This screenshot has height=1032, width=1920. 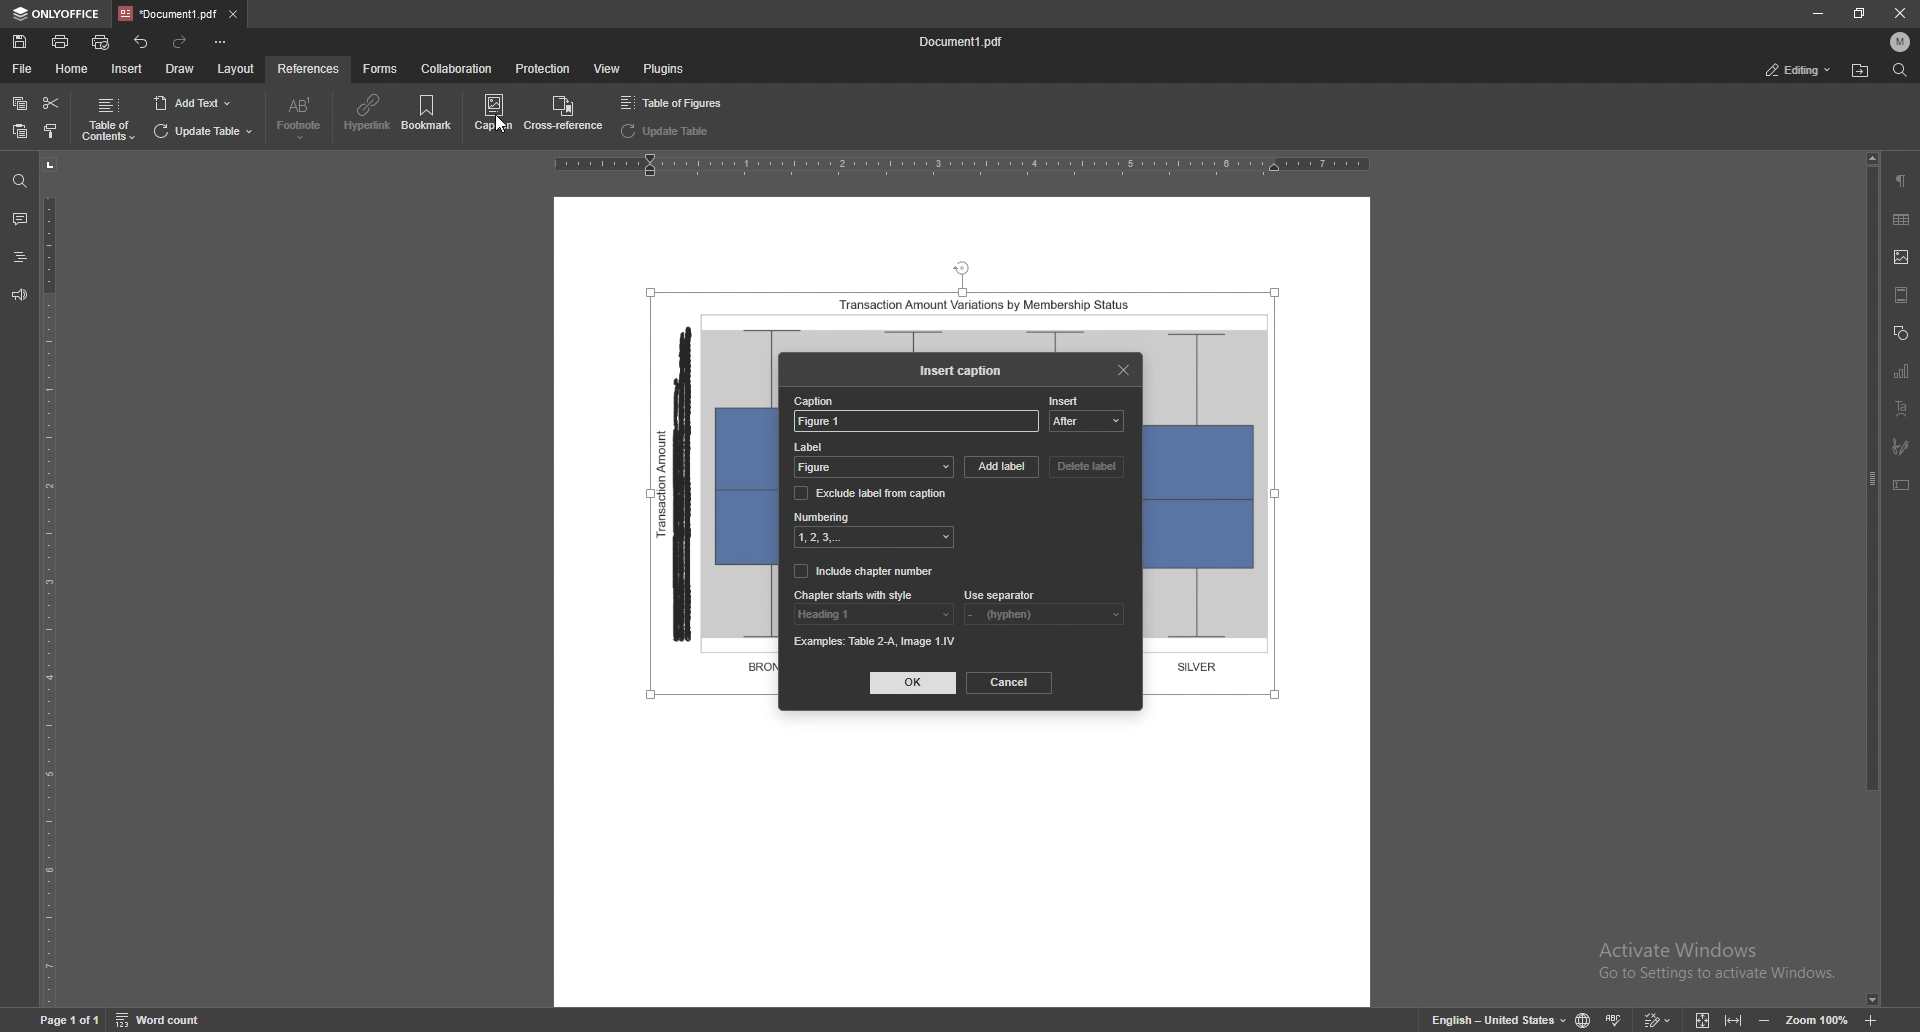 I want to click on chapter starts with style, so click(x=857, y=593).